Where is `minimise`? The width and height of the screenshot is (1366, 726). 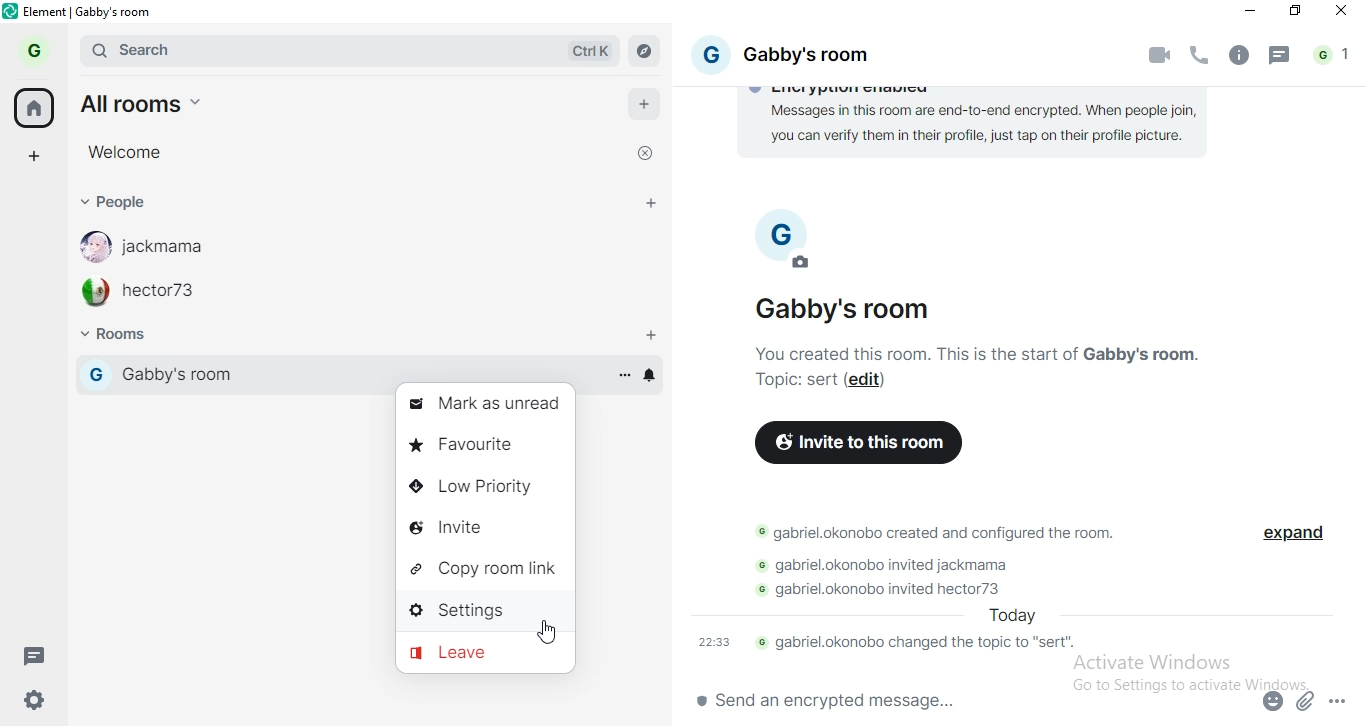 minimise is located at coordinates (1247, 13).